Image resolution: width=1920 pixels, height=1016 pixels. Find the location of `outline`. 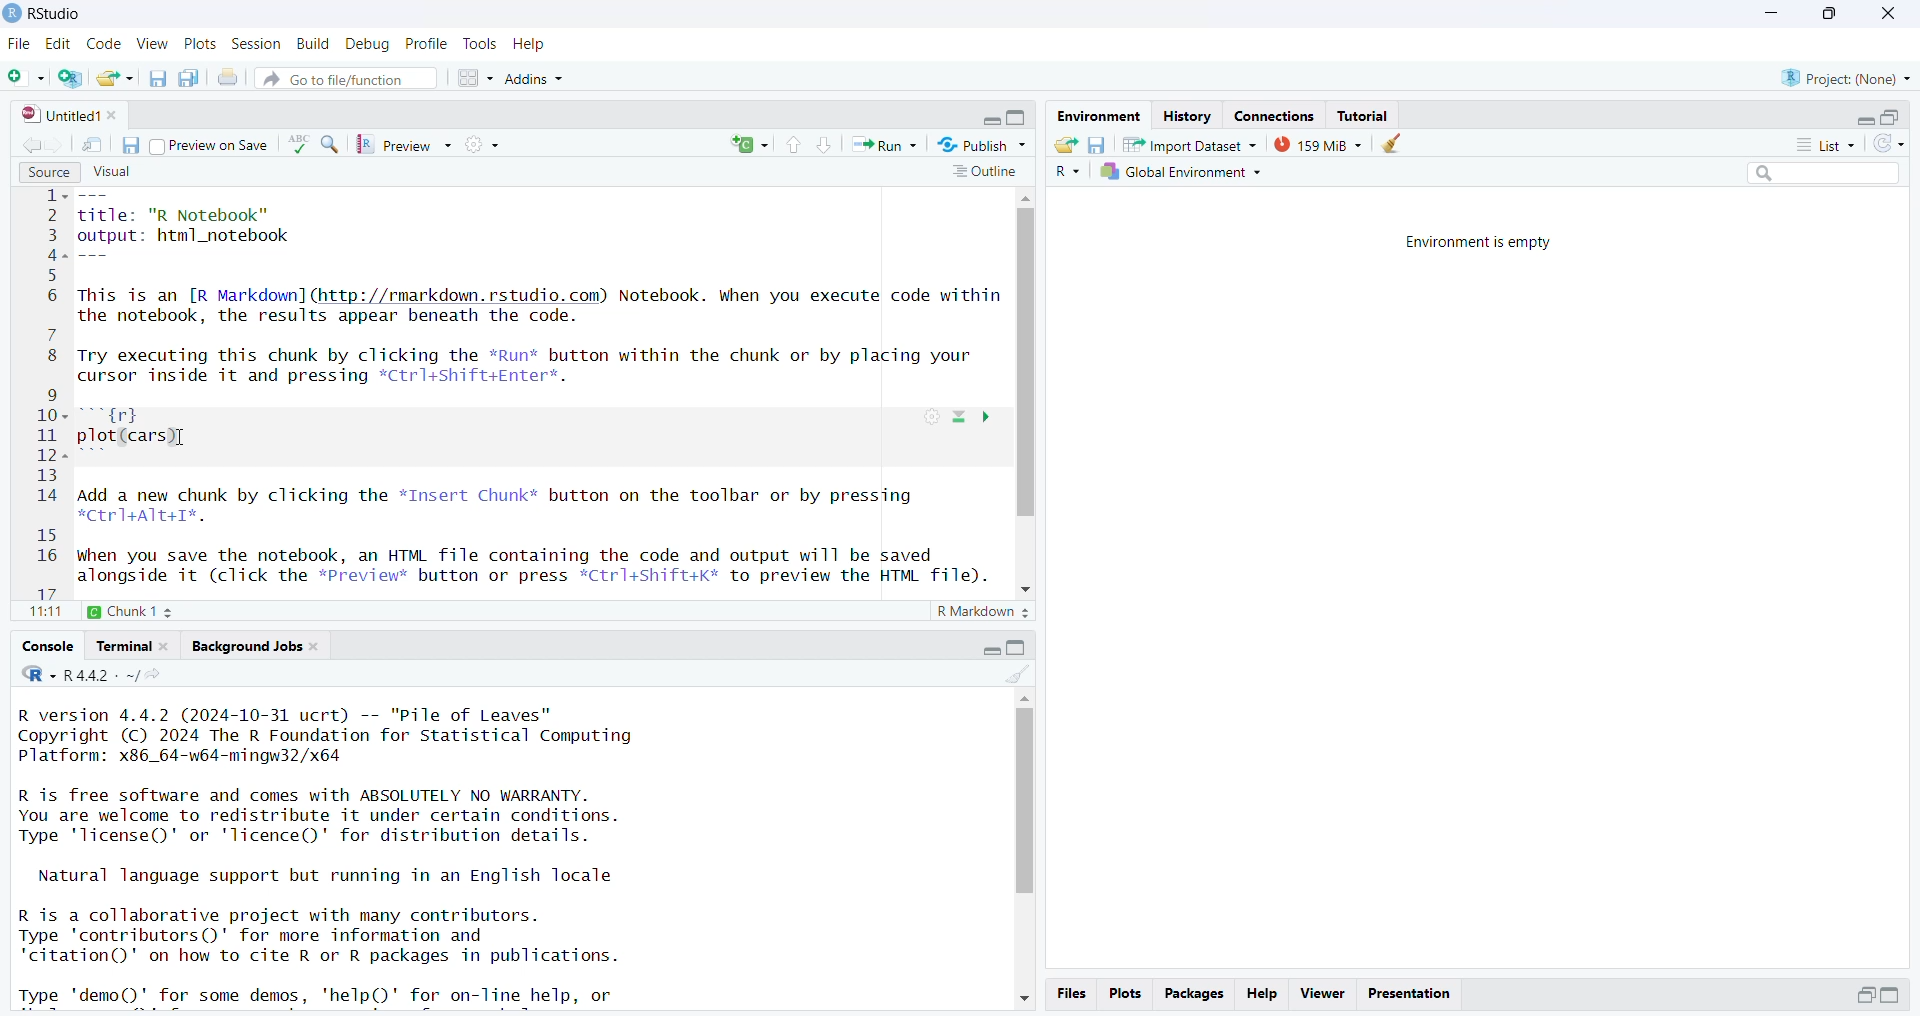

outline is located at coordinates (983, 173).